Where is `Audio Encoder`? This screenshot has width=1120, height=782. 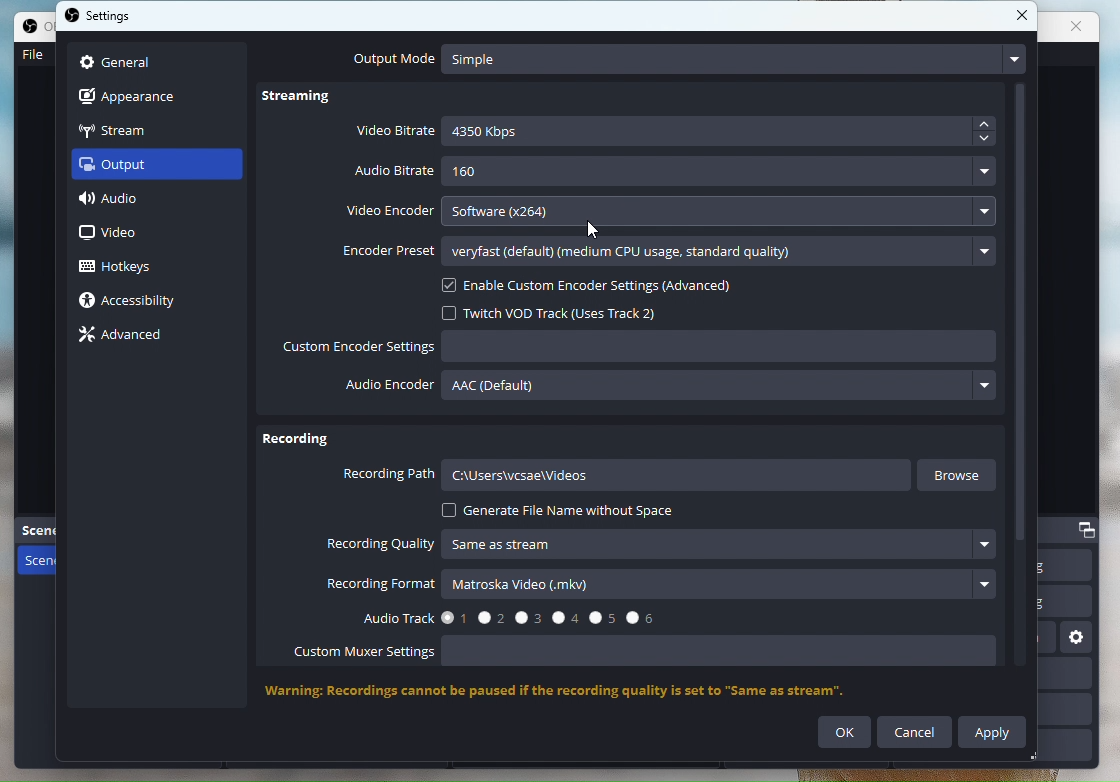 Audio Encoder is located at coordinates (673, 390).